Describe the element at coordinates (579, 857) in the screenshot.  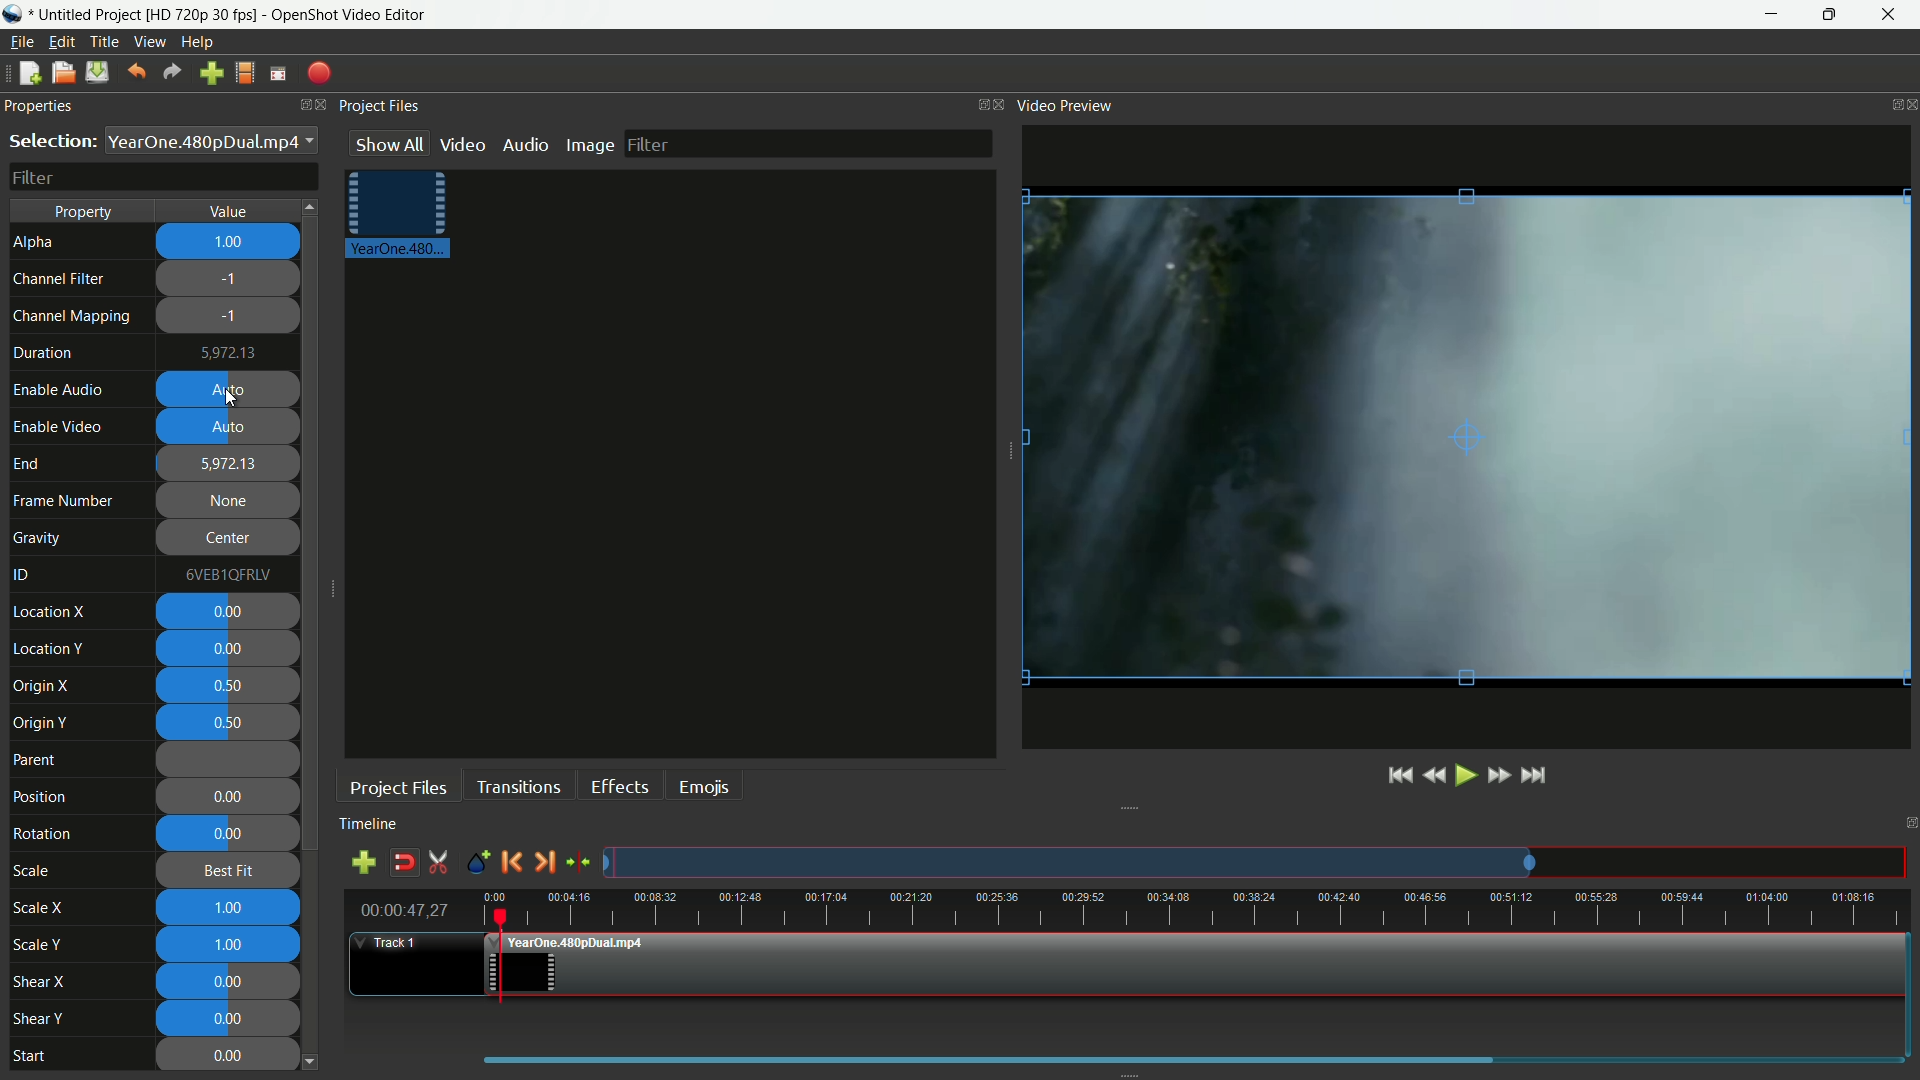
I see `center the timeline on the playhead` at that location.